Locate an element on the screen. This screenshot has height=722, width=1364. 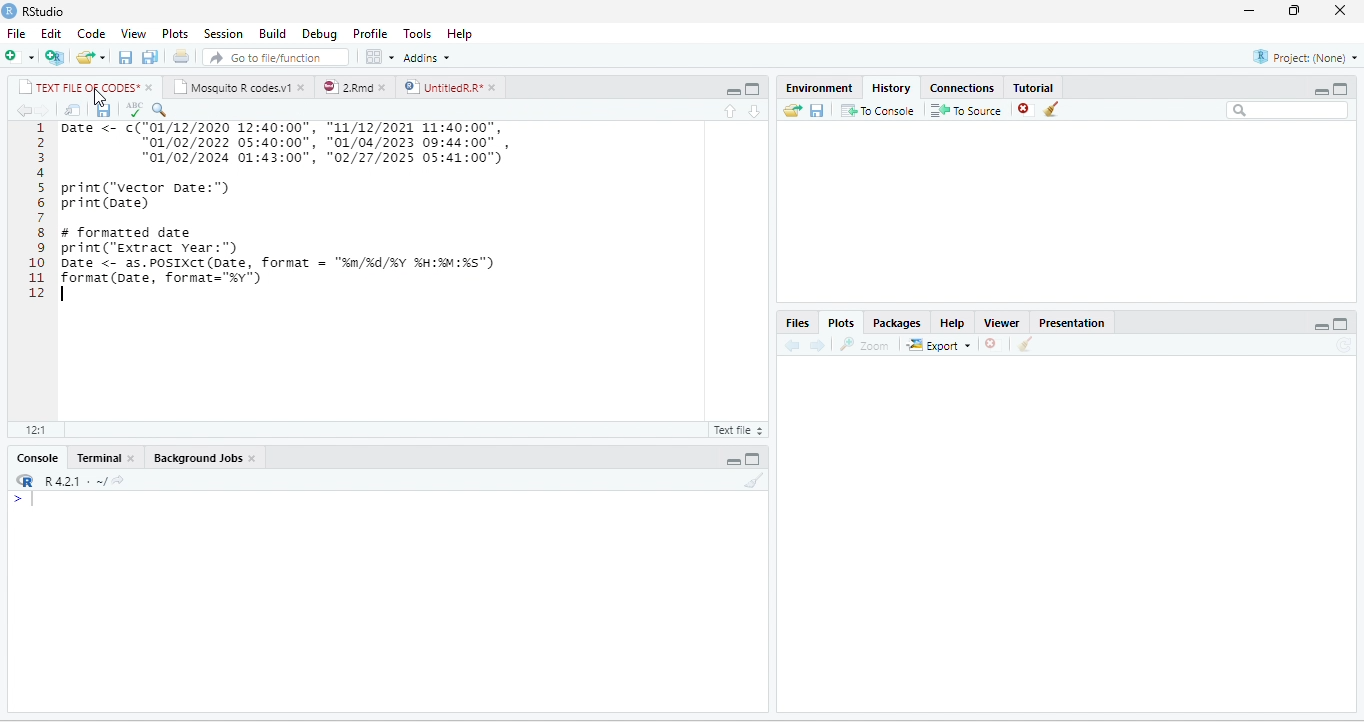
Connections is located at coordinates (963, 89).